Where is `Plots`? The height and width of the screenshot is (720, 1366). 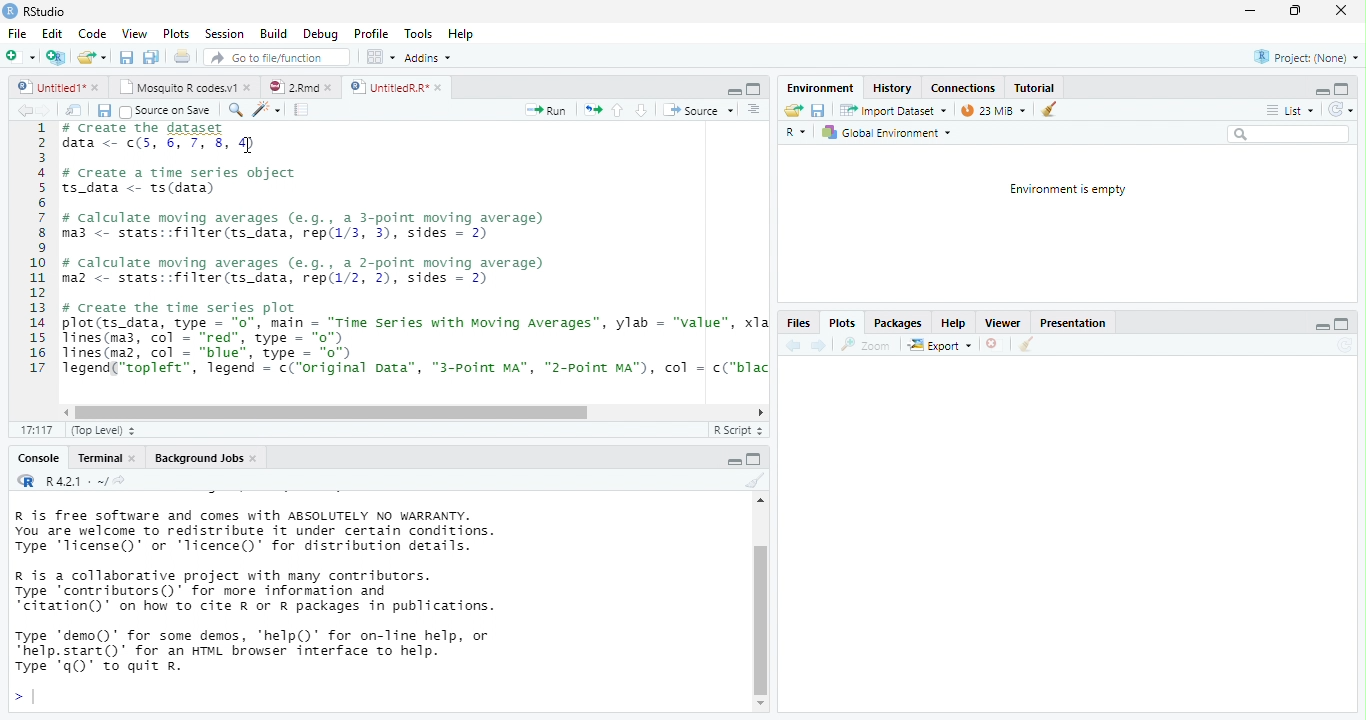 Plots is located at coordinates (840, 325).